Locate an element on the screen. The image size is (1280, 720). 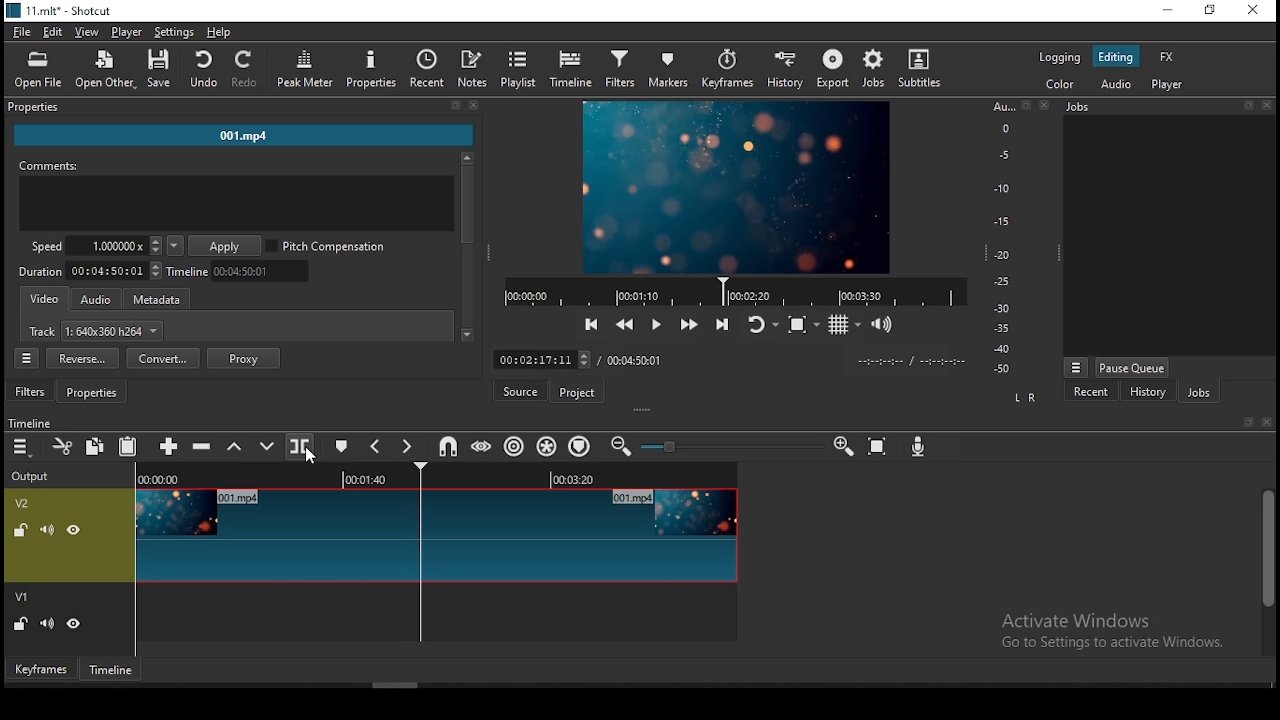
history is located at coordinates (790, 70).